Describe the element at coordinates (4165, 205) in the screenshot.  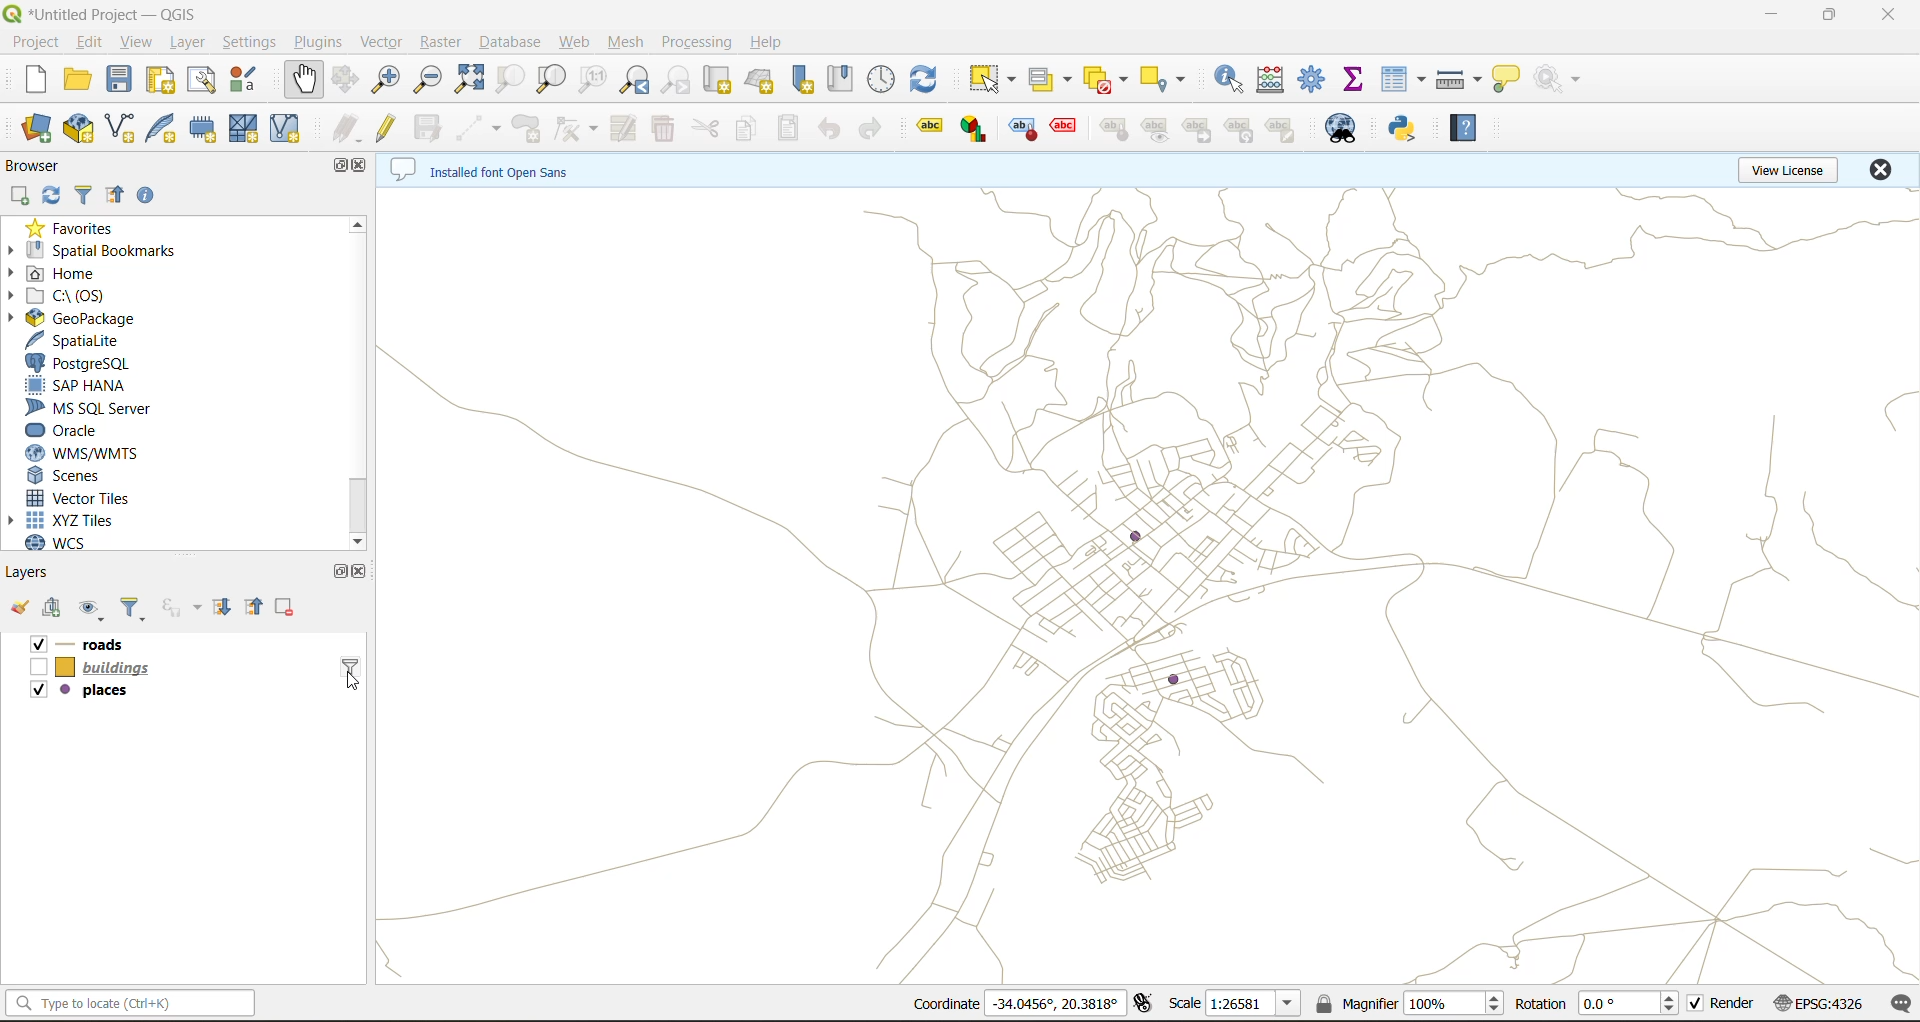
I see `statistical summary` at that location.